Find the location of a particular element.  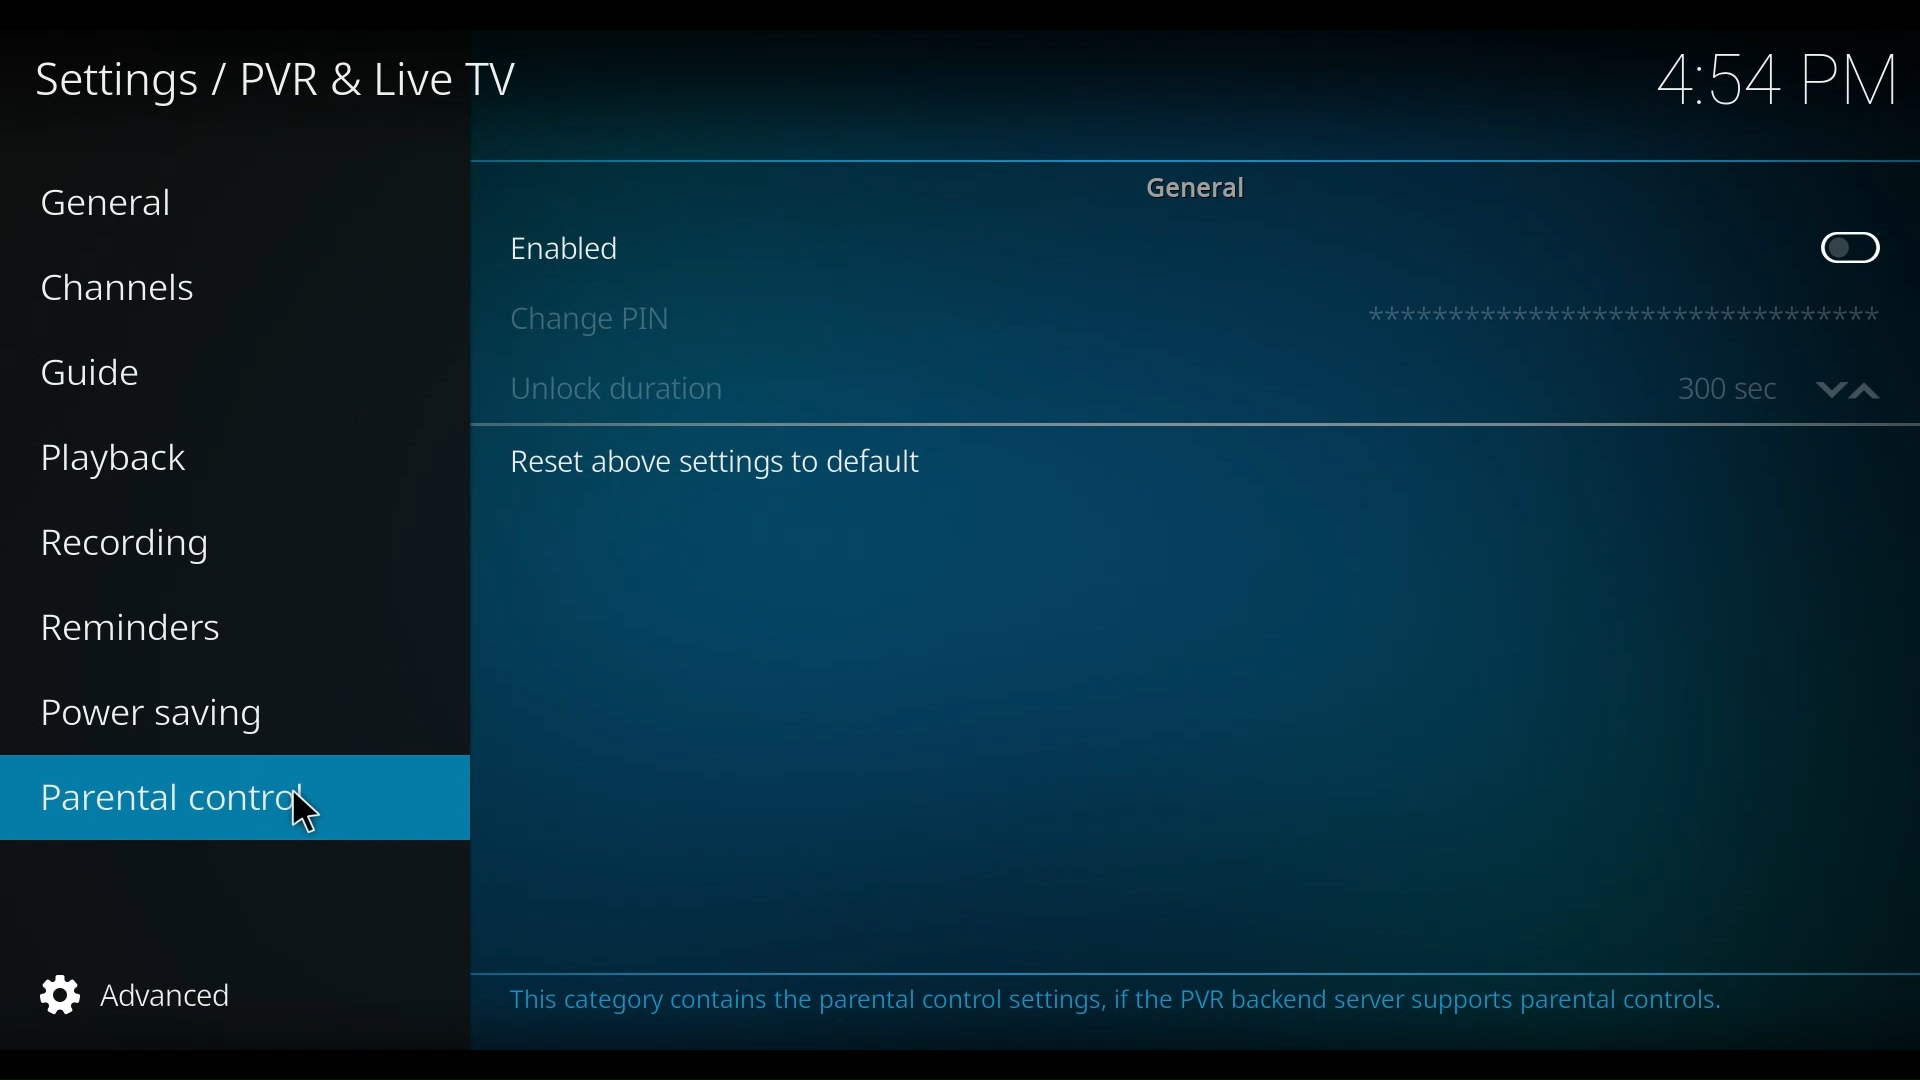

time is located at coordinates (1767, 82).